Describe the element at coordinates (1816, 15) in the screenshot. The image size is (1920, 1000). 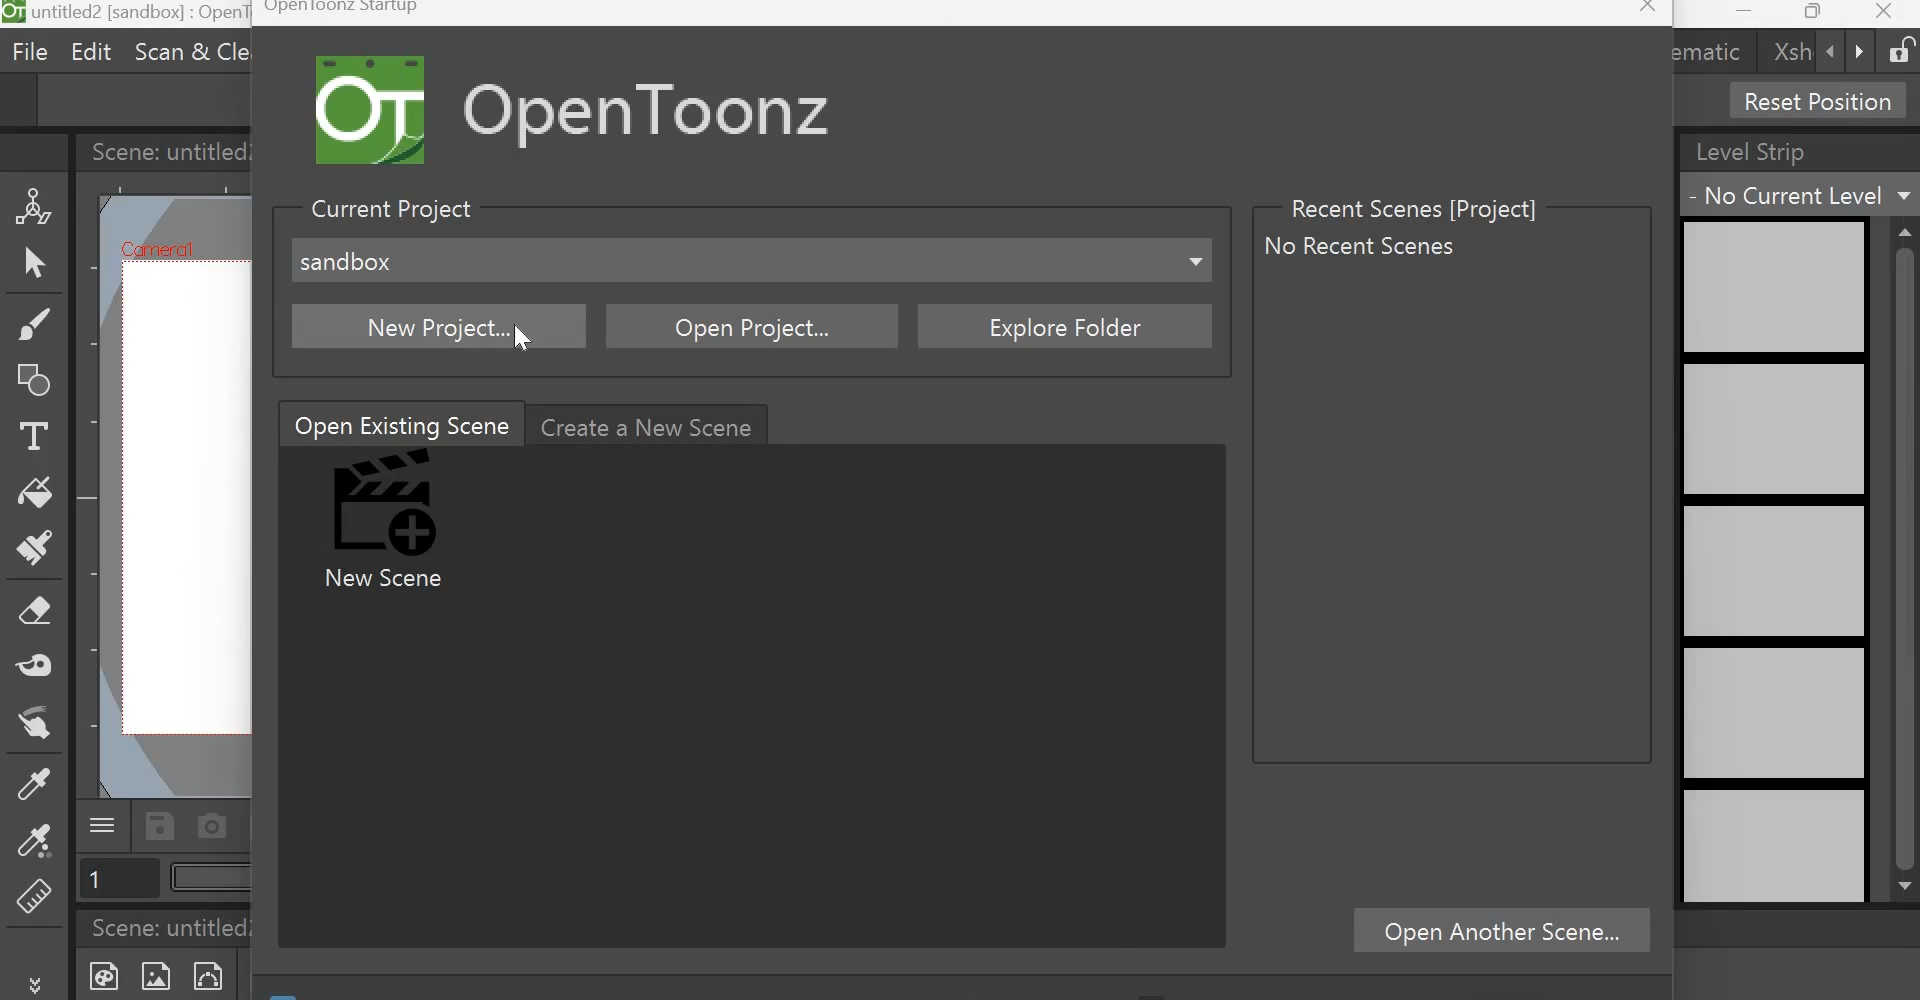
I see `Maximize` at that location.